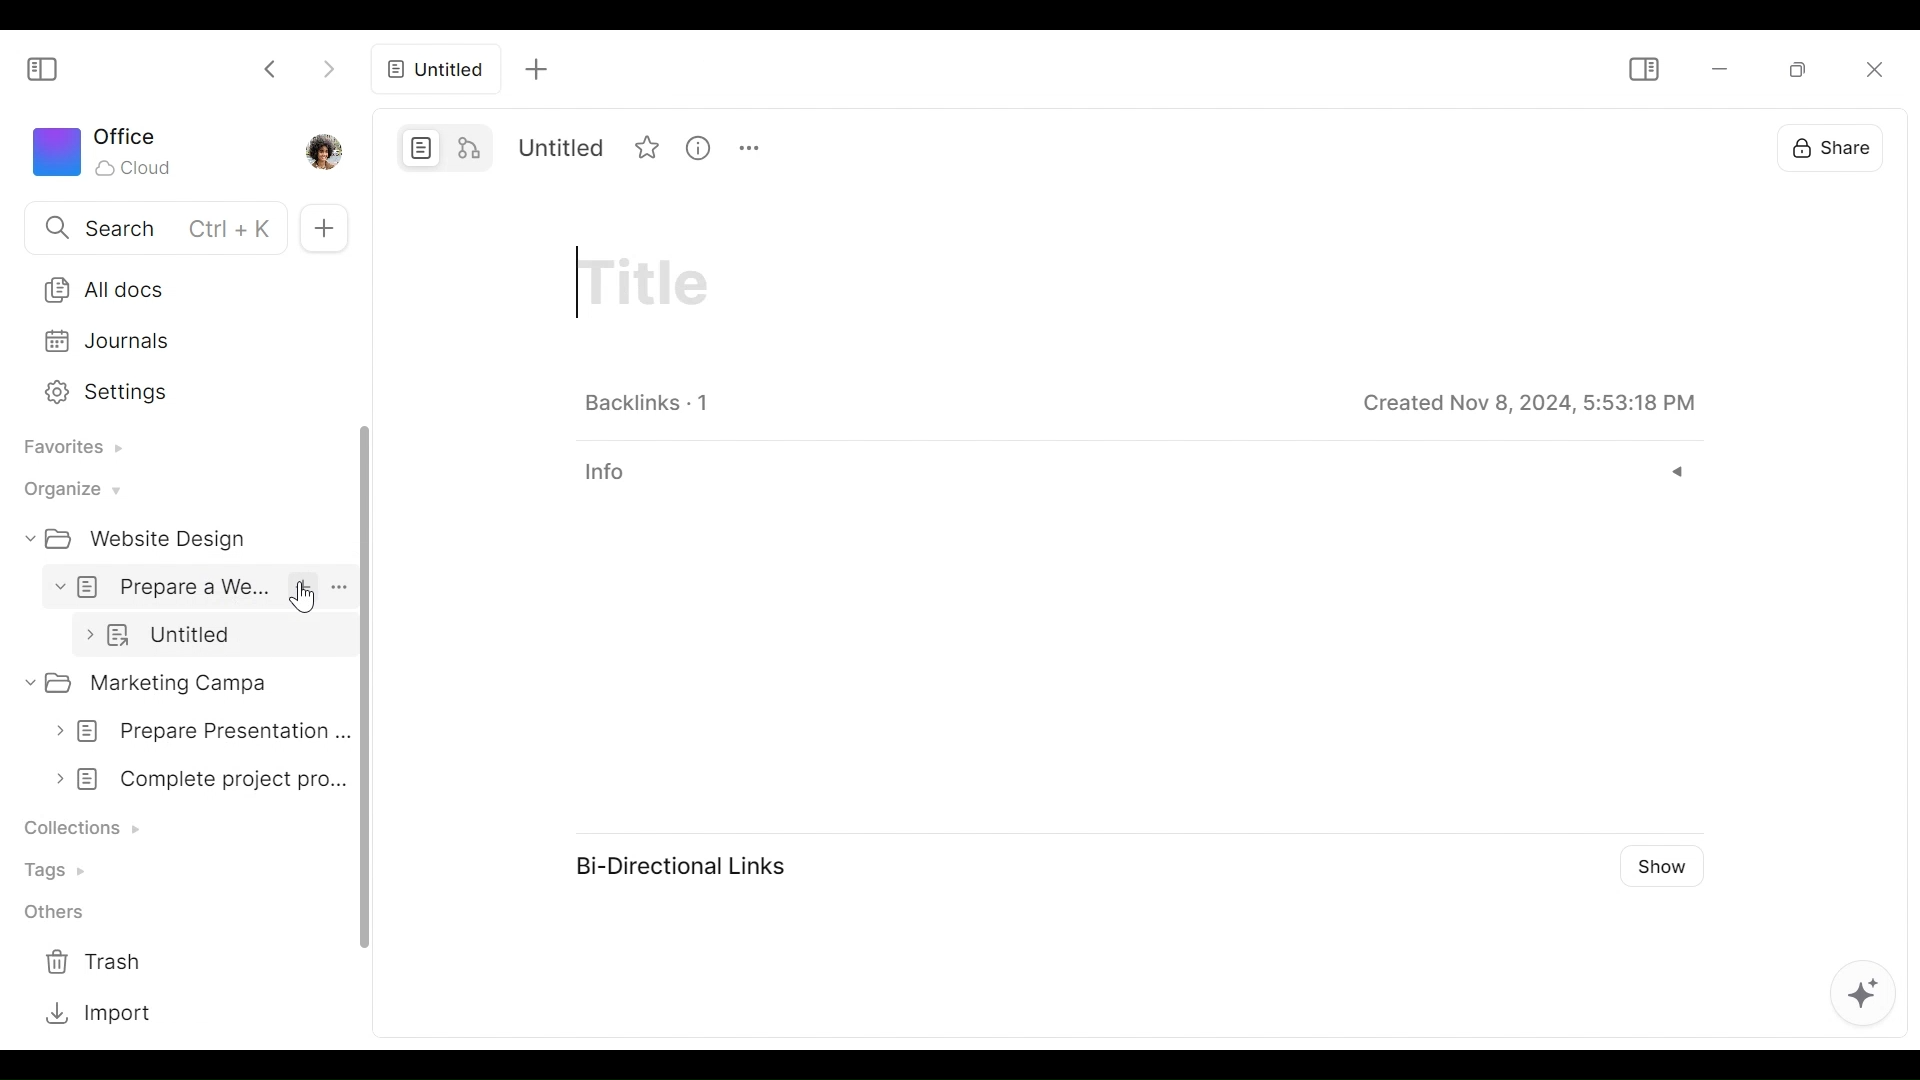 Image resolution: width=1920 pixels, height=1080 pixels. Describe the element at coordinates (1643, 68) in the screenshot. I see `Show/Hide Sidebar` at that location.